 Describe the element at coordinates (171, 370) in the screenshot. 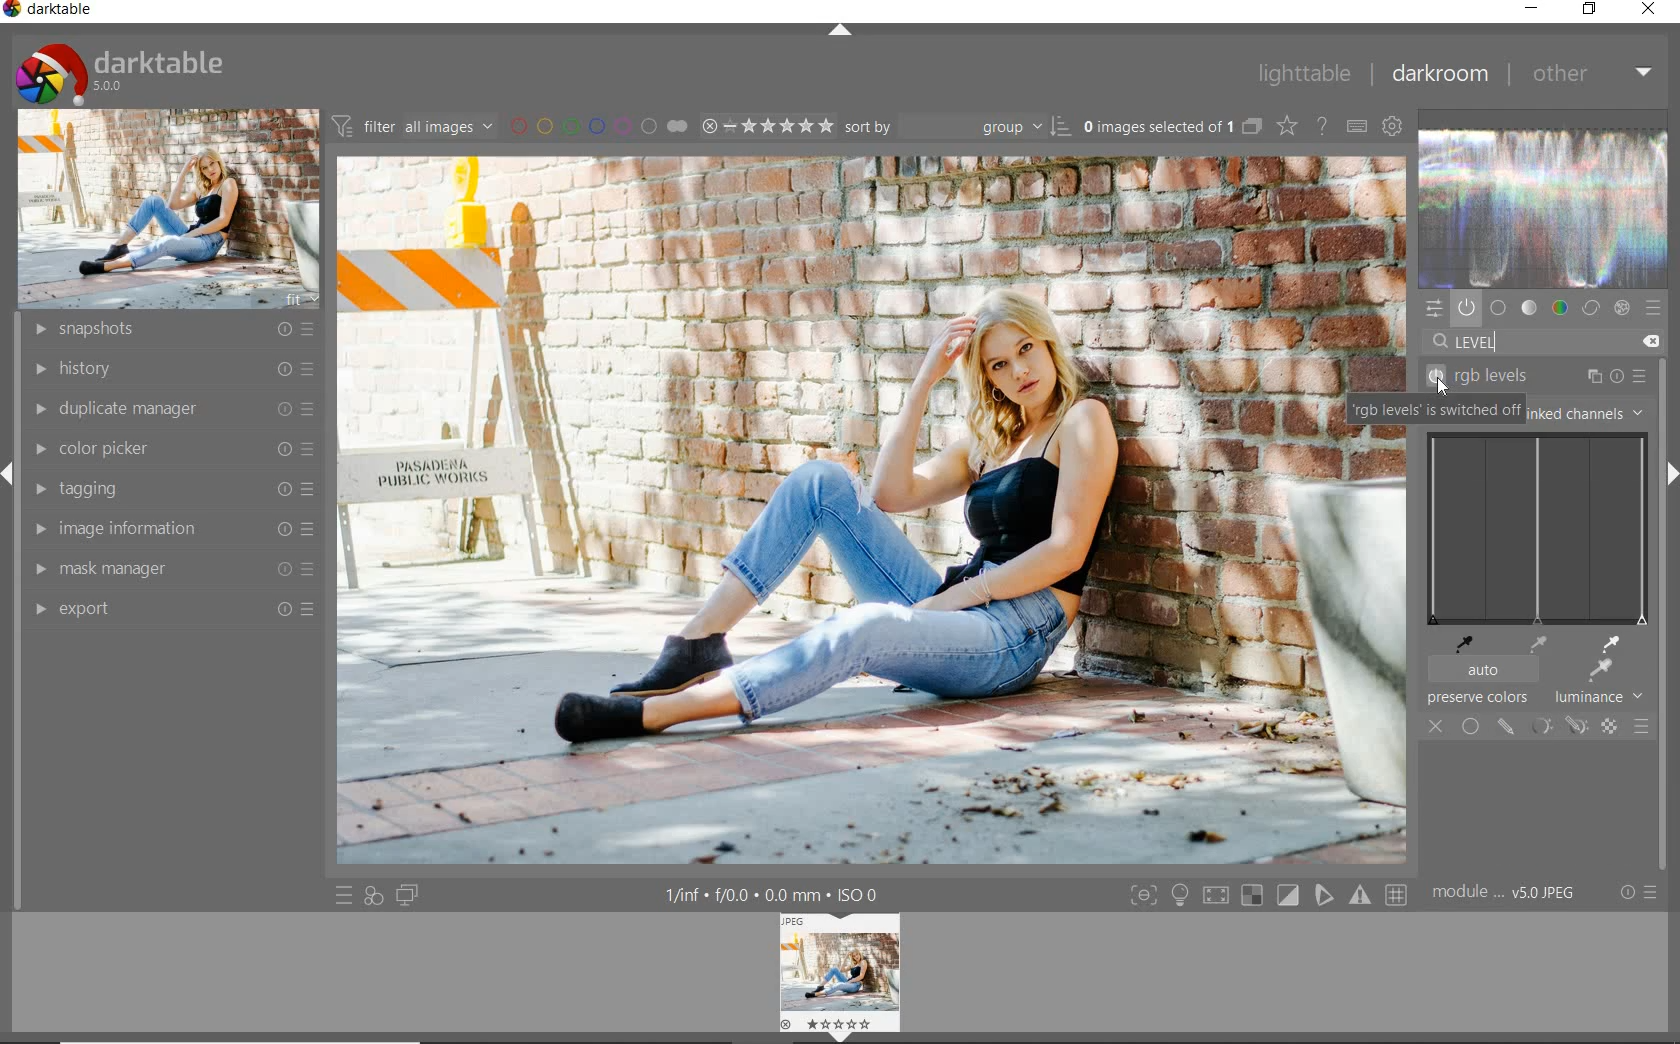

I see `history` at that location.